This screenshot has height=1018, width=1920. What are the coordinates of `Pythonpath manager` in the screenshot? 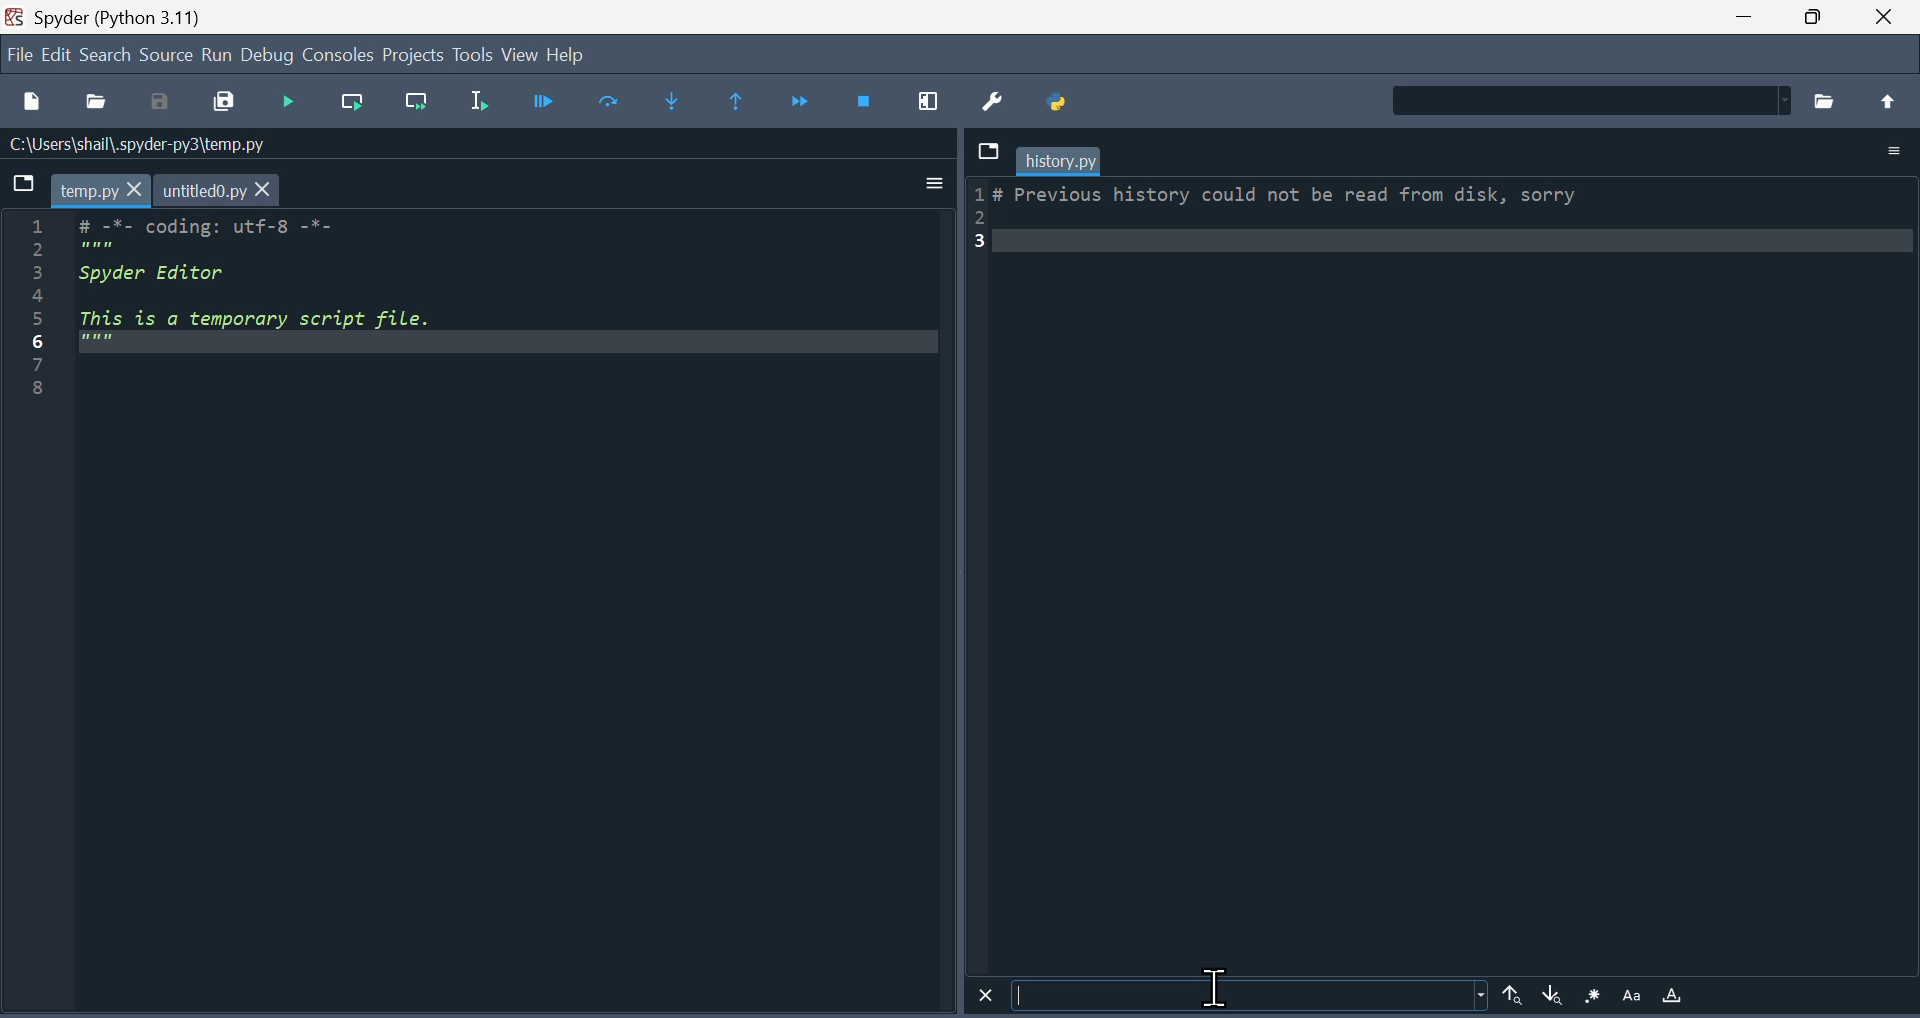 It's located at (1073, 103).